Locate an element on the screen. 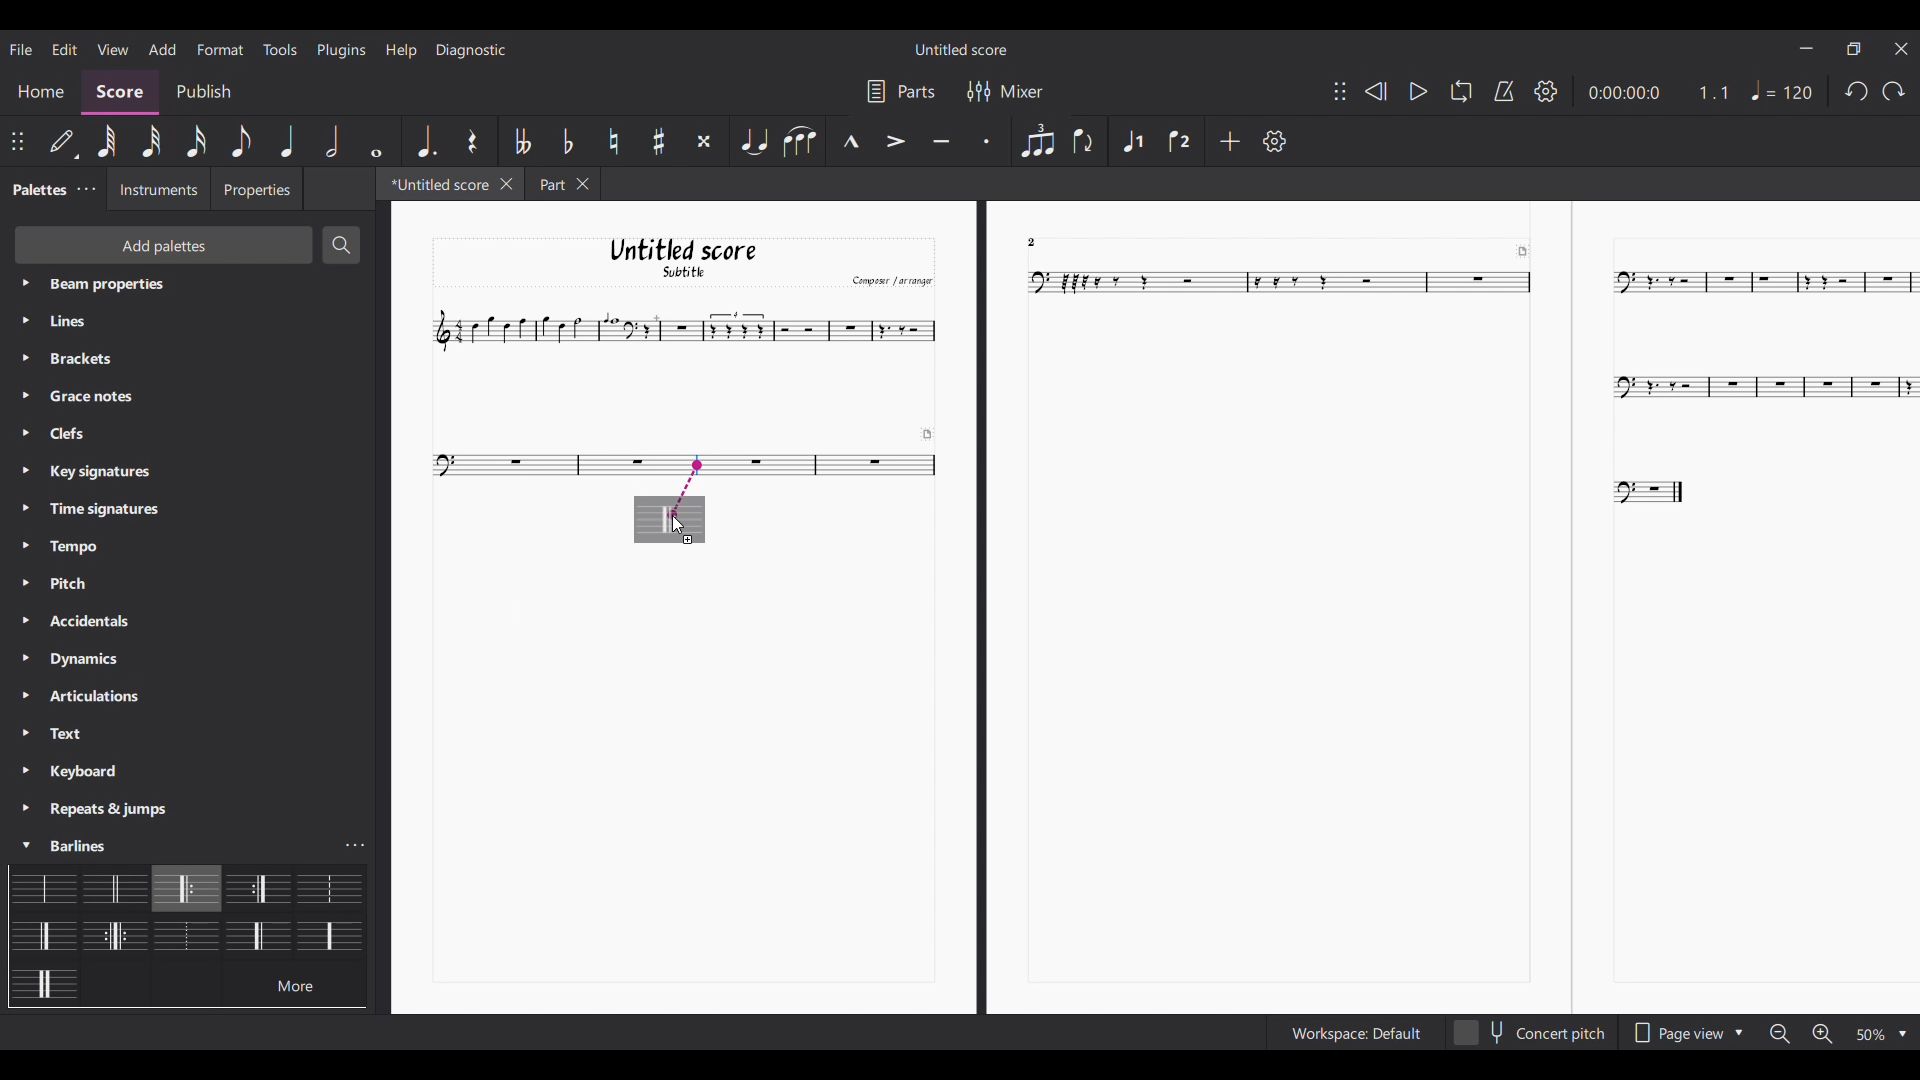  Workspace settings is located at coordinates (1354, 1033).